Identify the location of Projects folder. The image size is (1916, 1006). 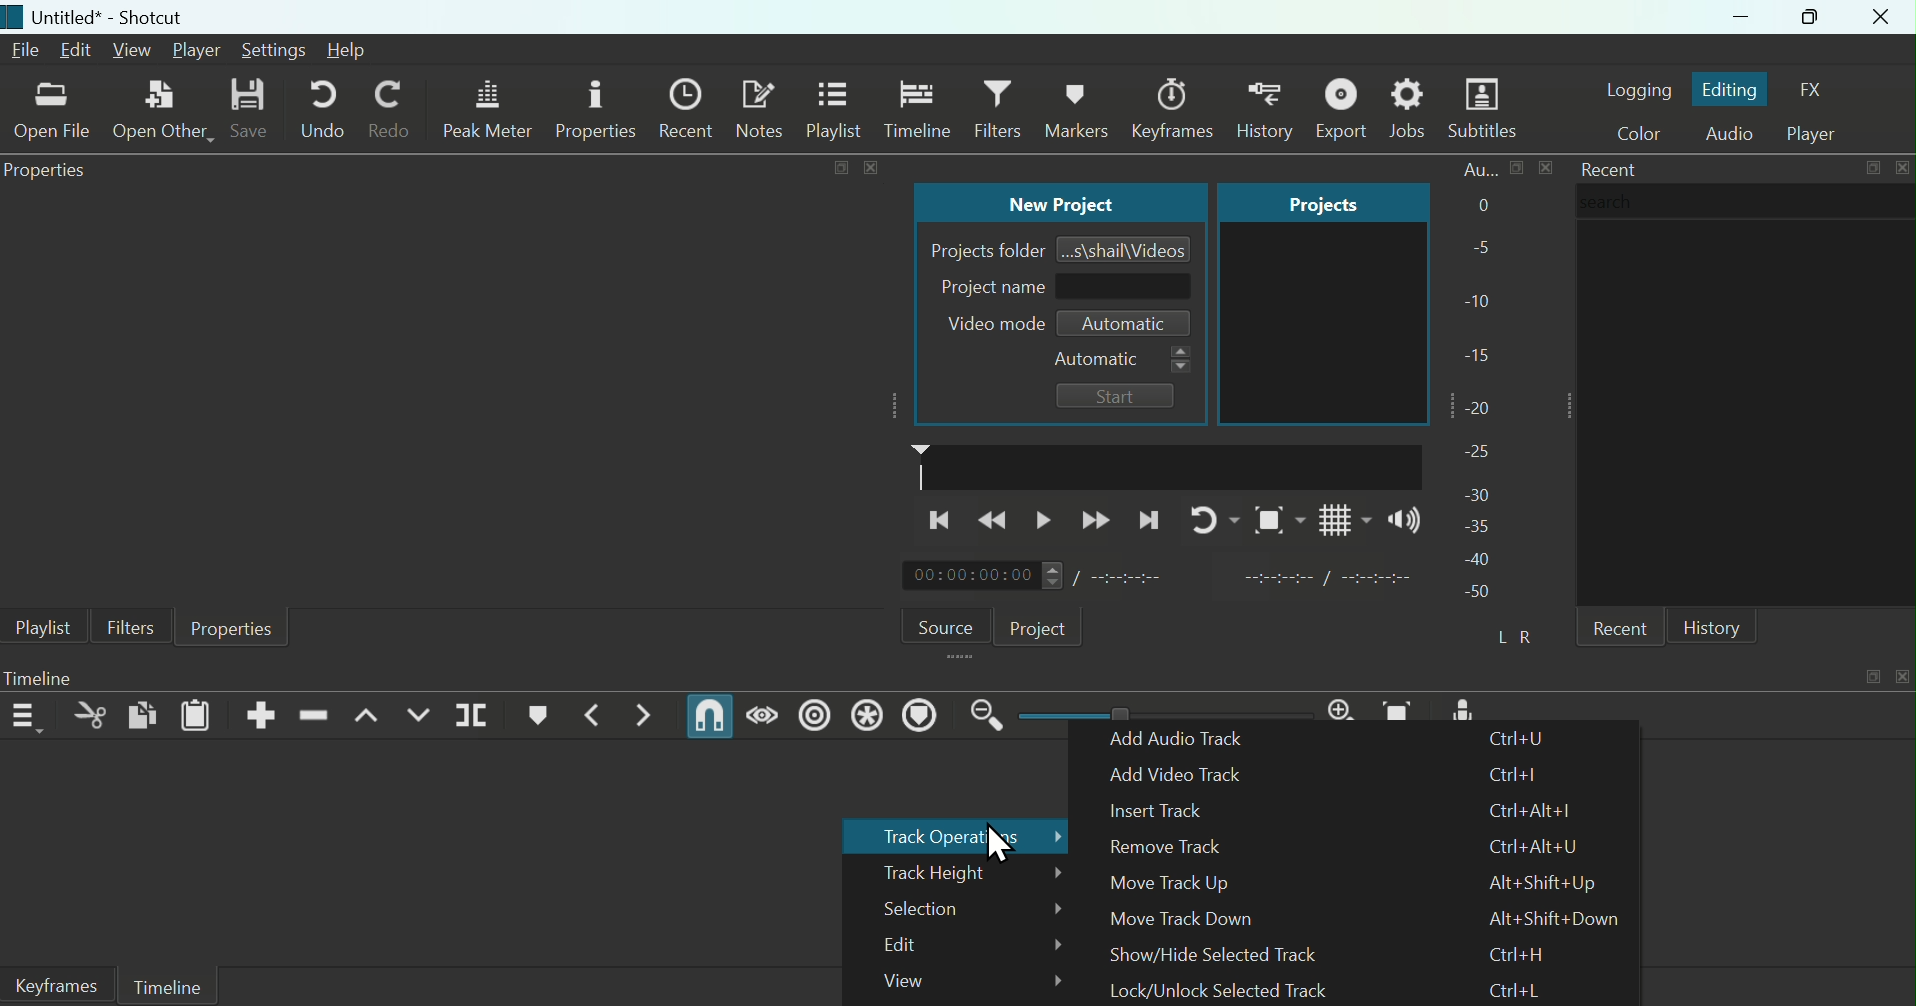
(983, 249).